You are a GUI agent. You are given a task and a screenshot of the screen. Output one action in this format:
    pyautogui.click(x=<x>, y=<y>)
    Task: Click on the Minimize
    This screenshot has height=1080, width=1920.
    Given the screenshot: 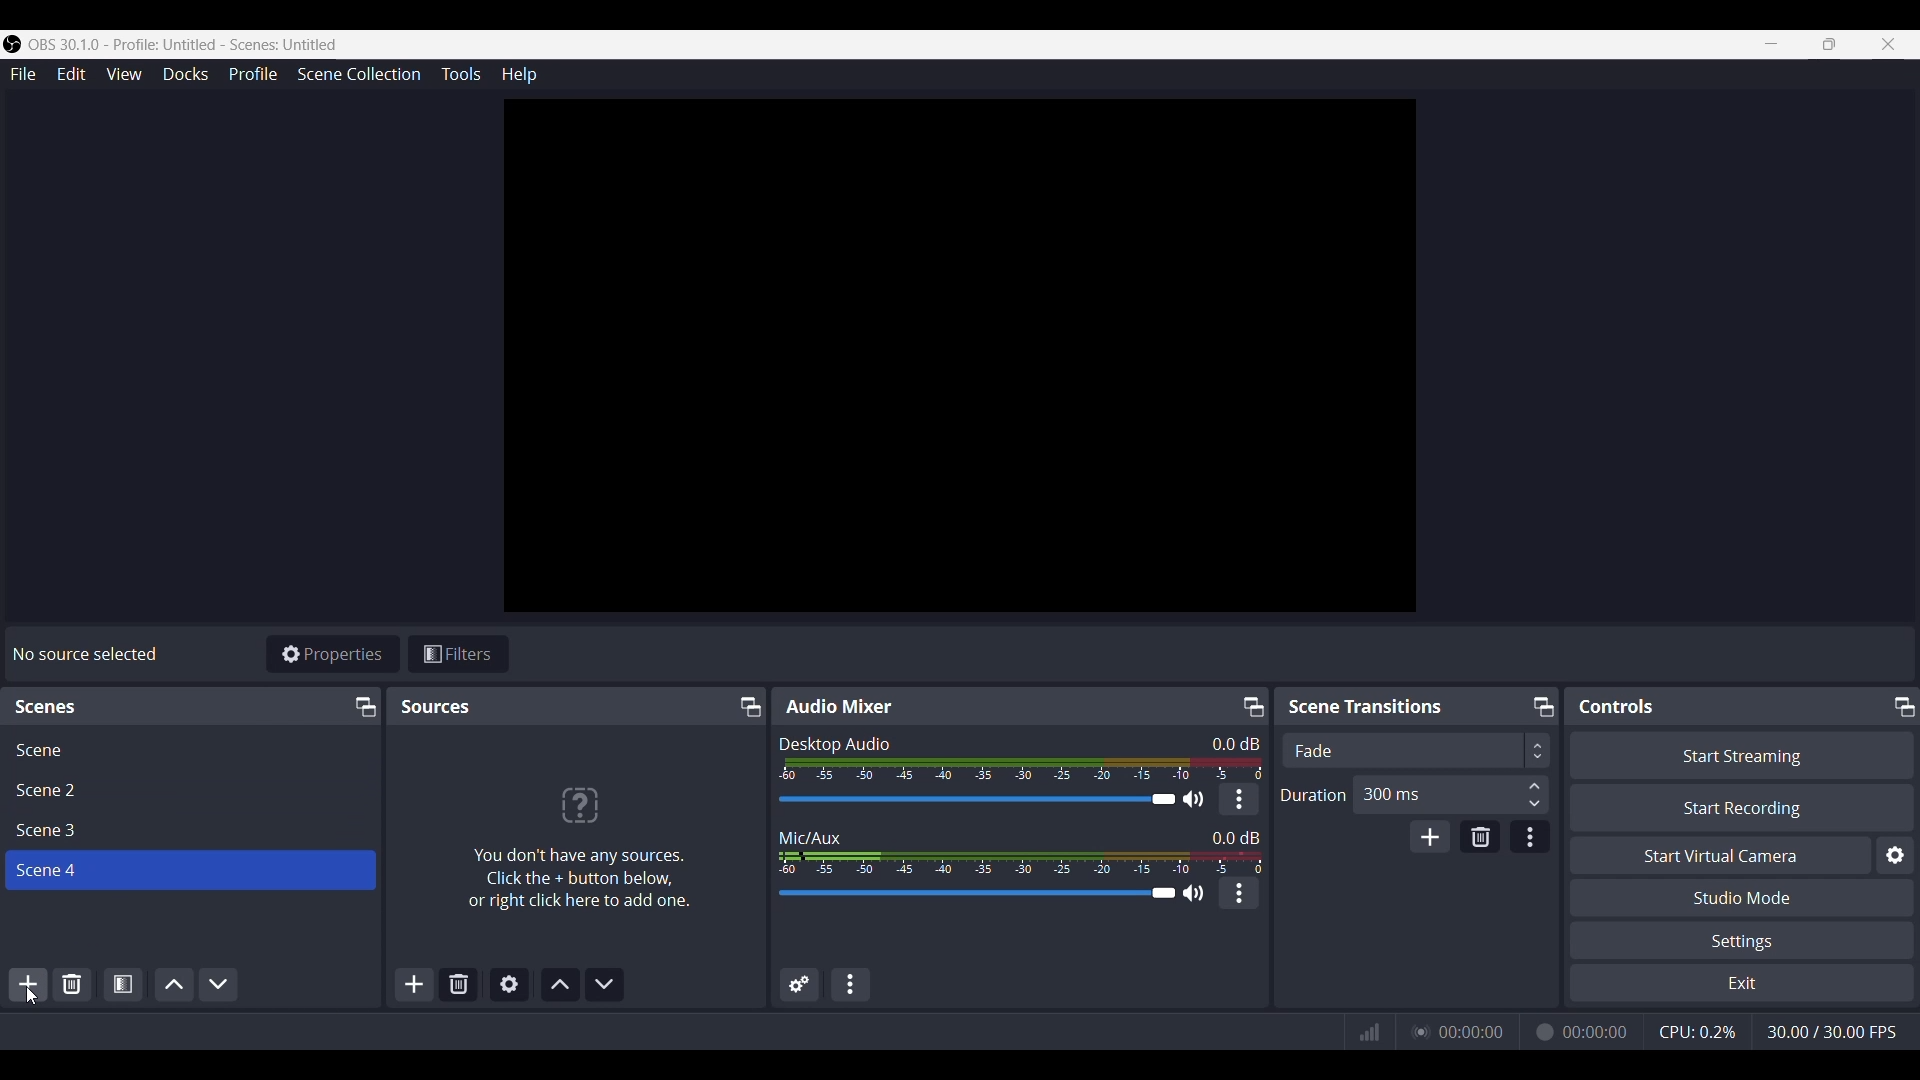 What is the action you would take?
    pyautogui.click(x=1250, y=706)
    